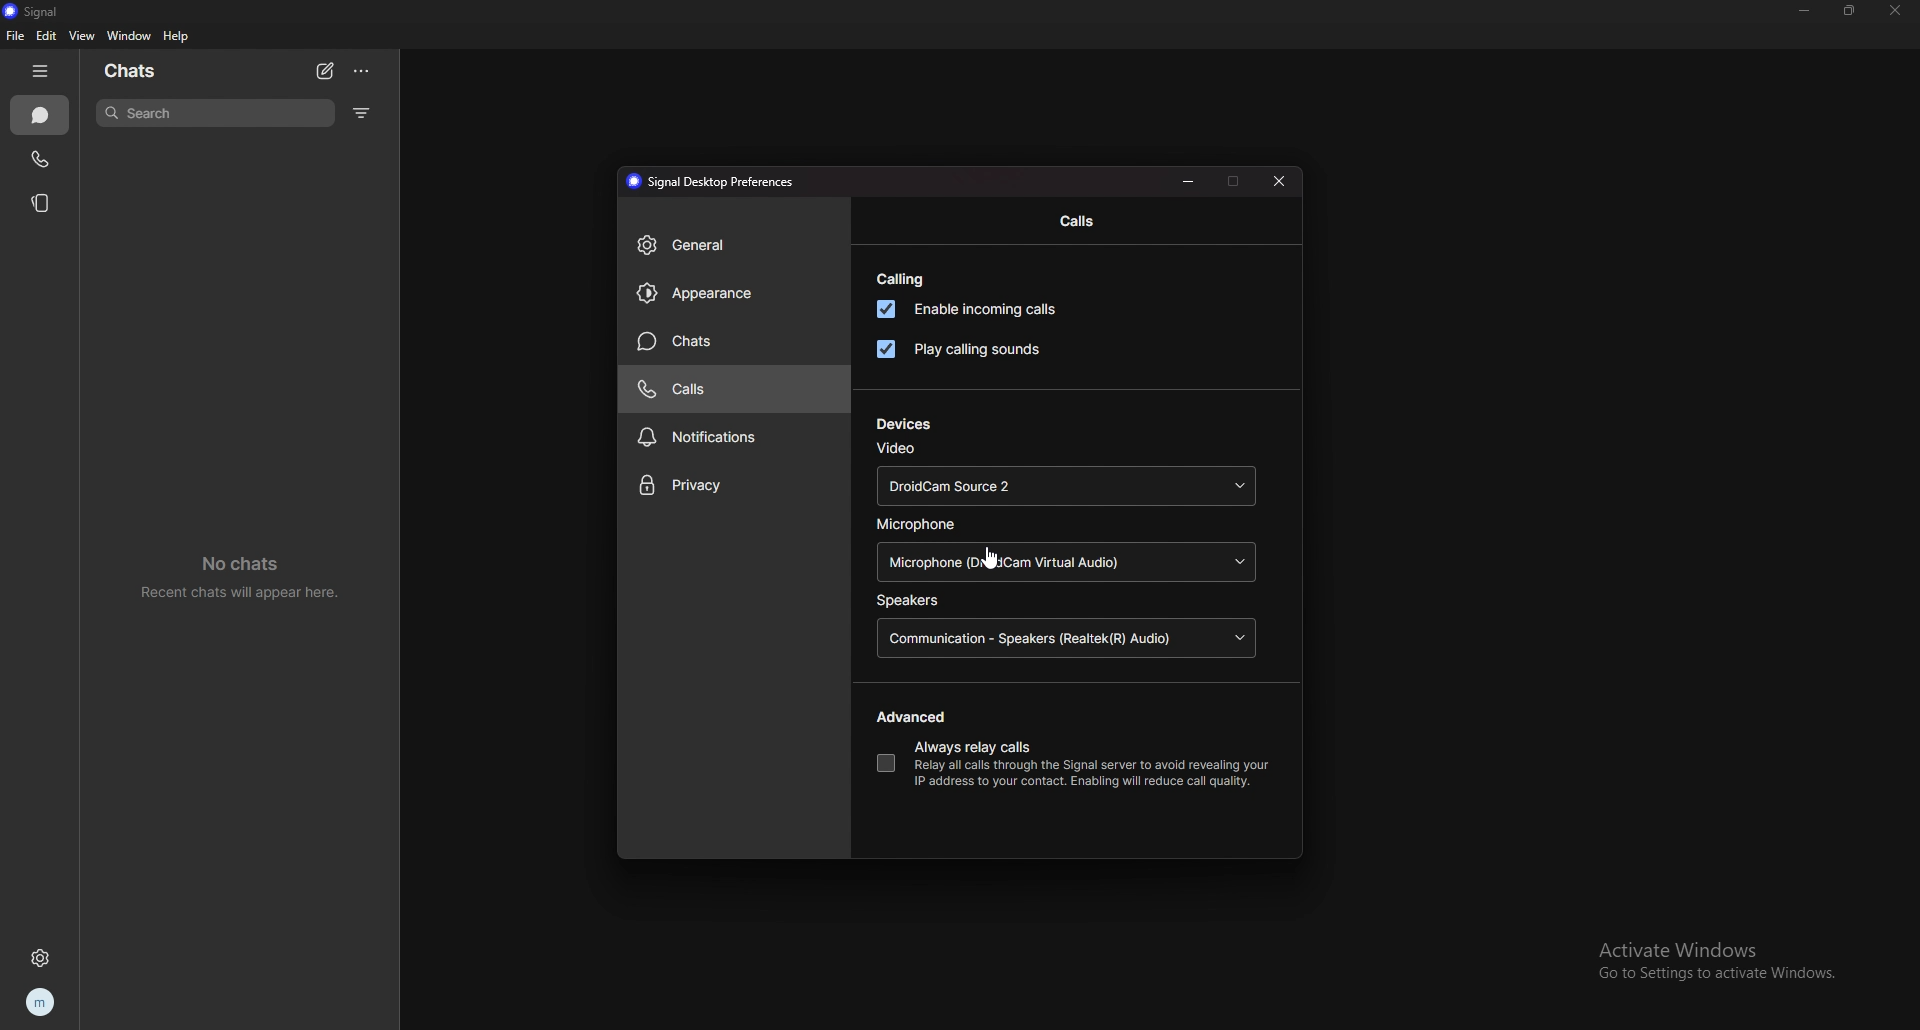  Describe the element at coordinates (1893, 11) in the screenshot. I see `close` at that location.